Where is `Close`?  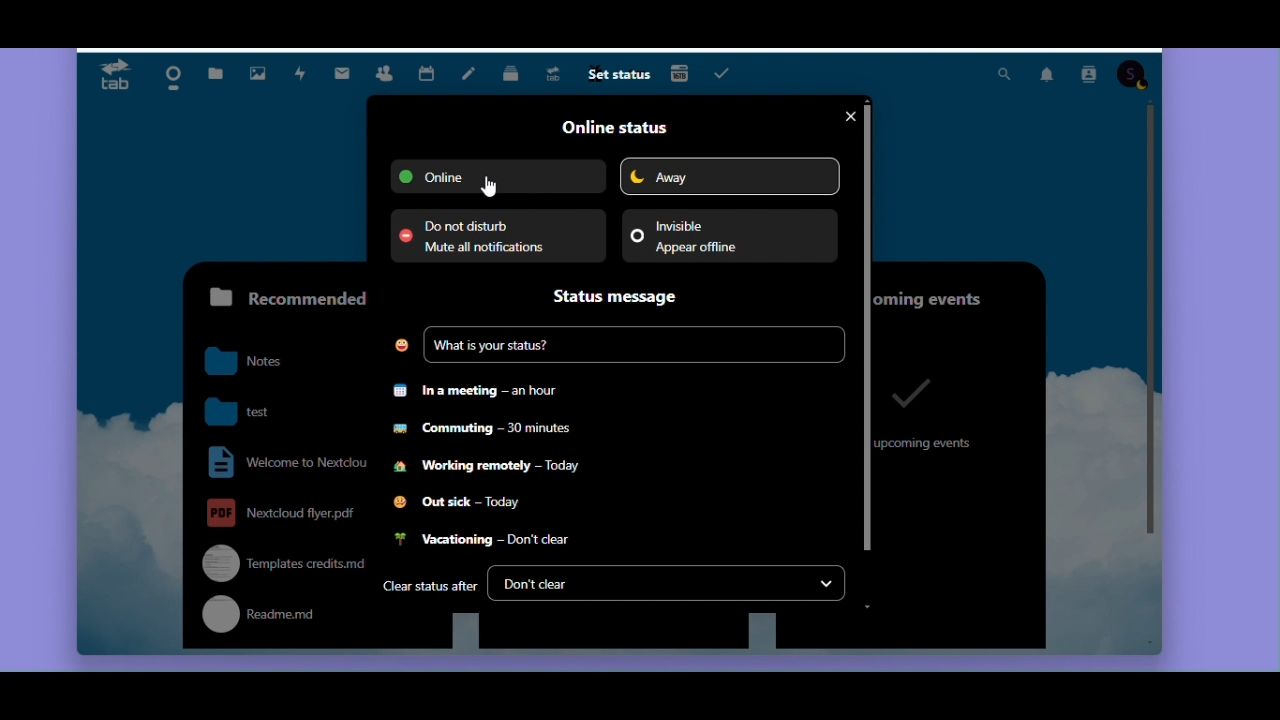 Close is located at coordinates (847, 117).